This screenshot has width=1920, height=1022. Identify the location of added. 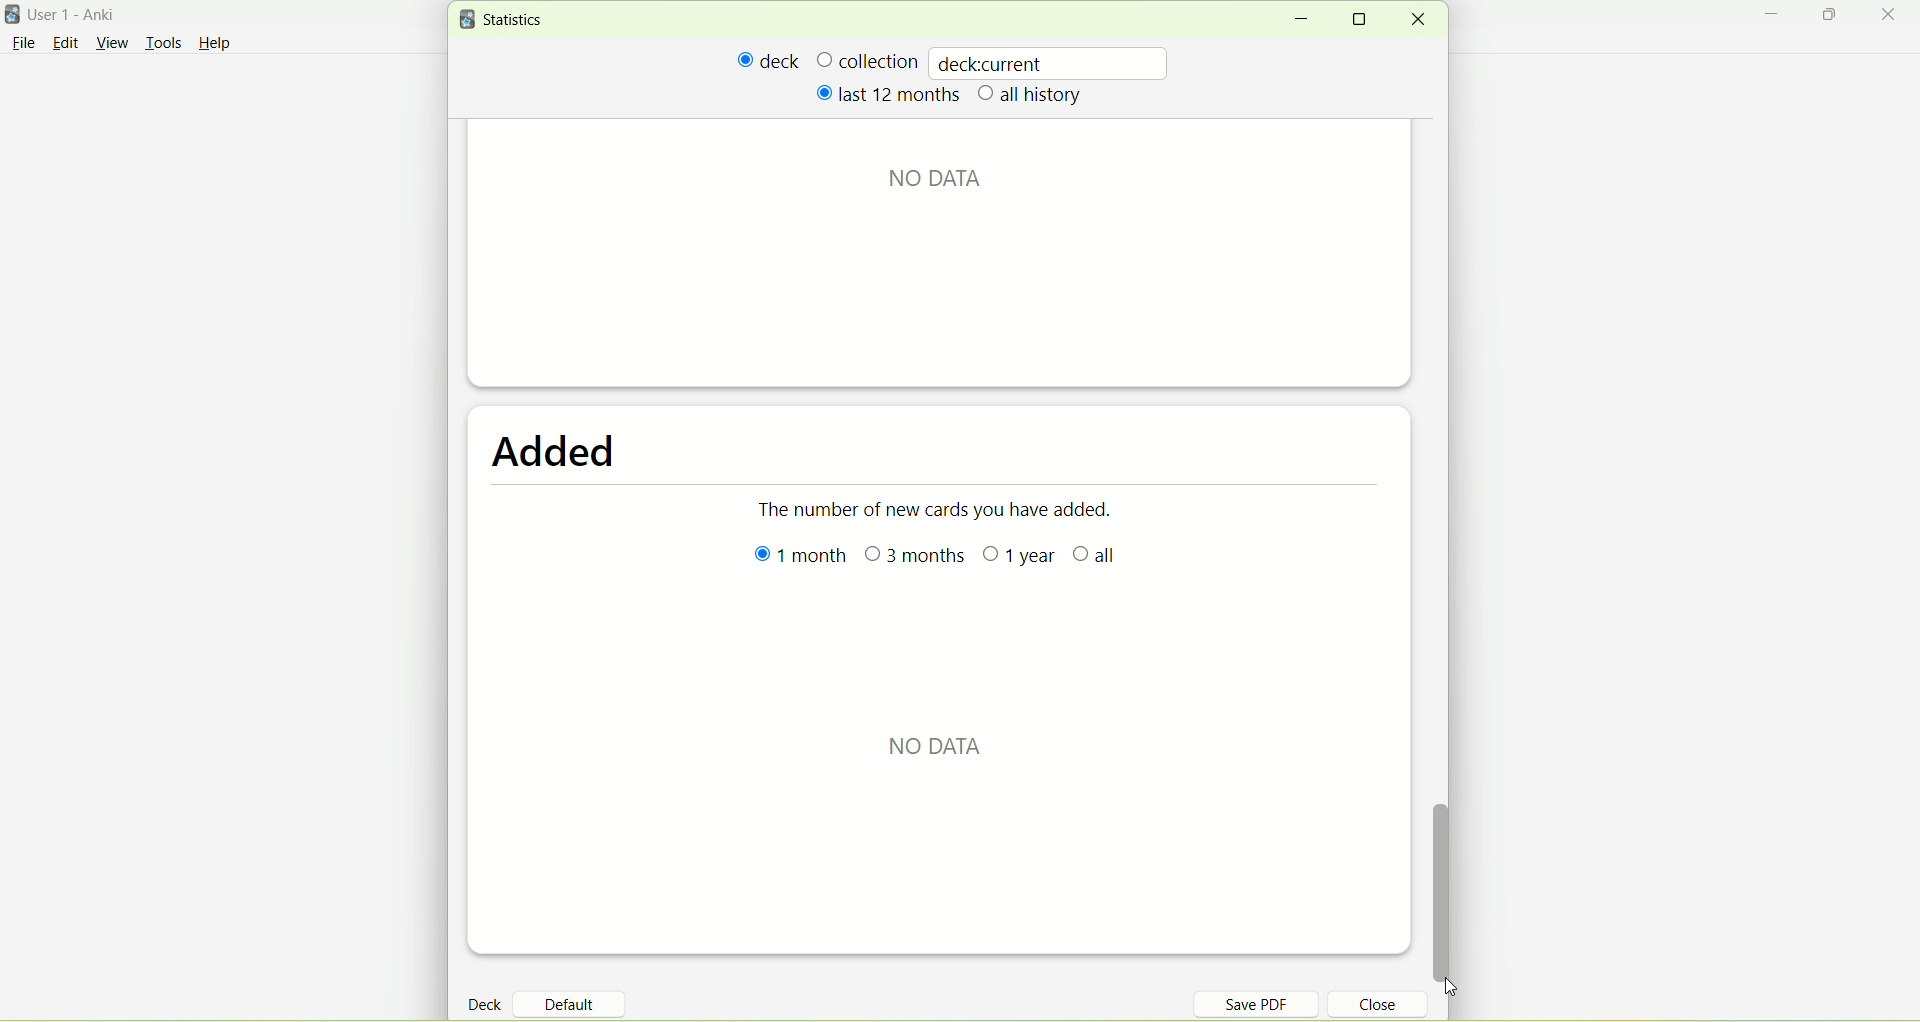
(550, 455).